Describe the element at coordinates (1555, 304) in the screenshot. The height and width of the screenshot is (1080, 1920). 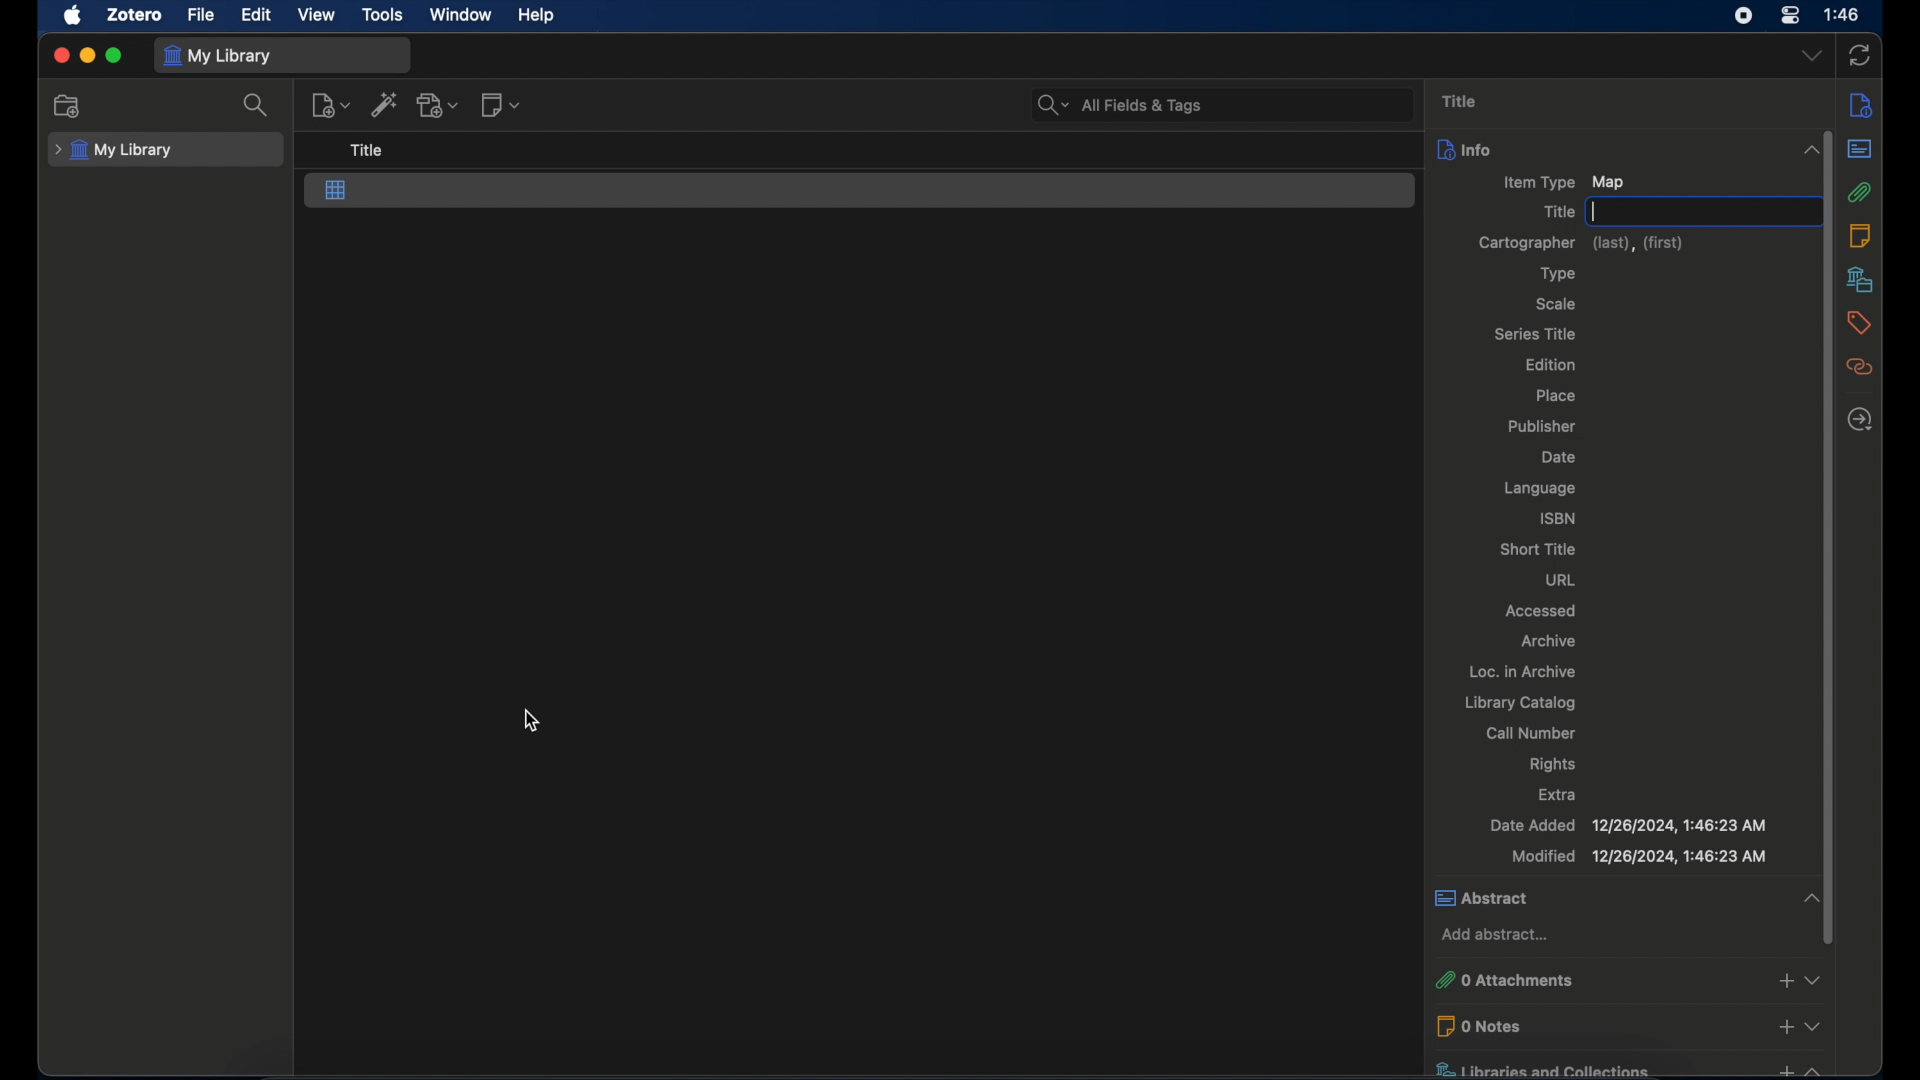
I see `scale` at that location.